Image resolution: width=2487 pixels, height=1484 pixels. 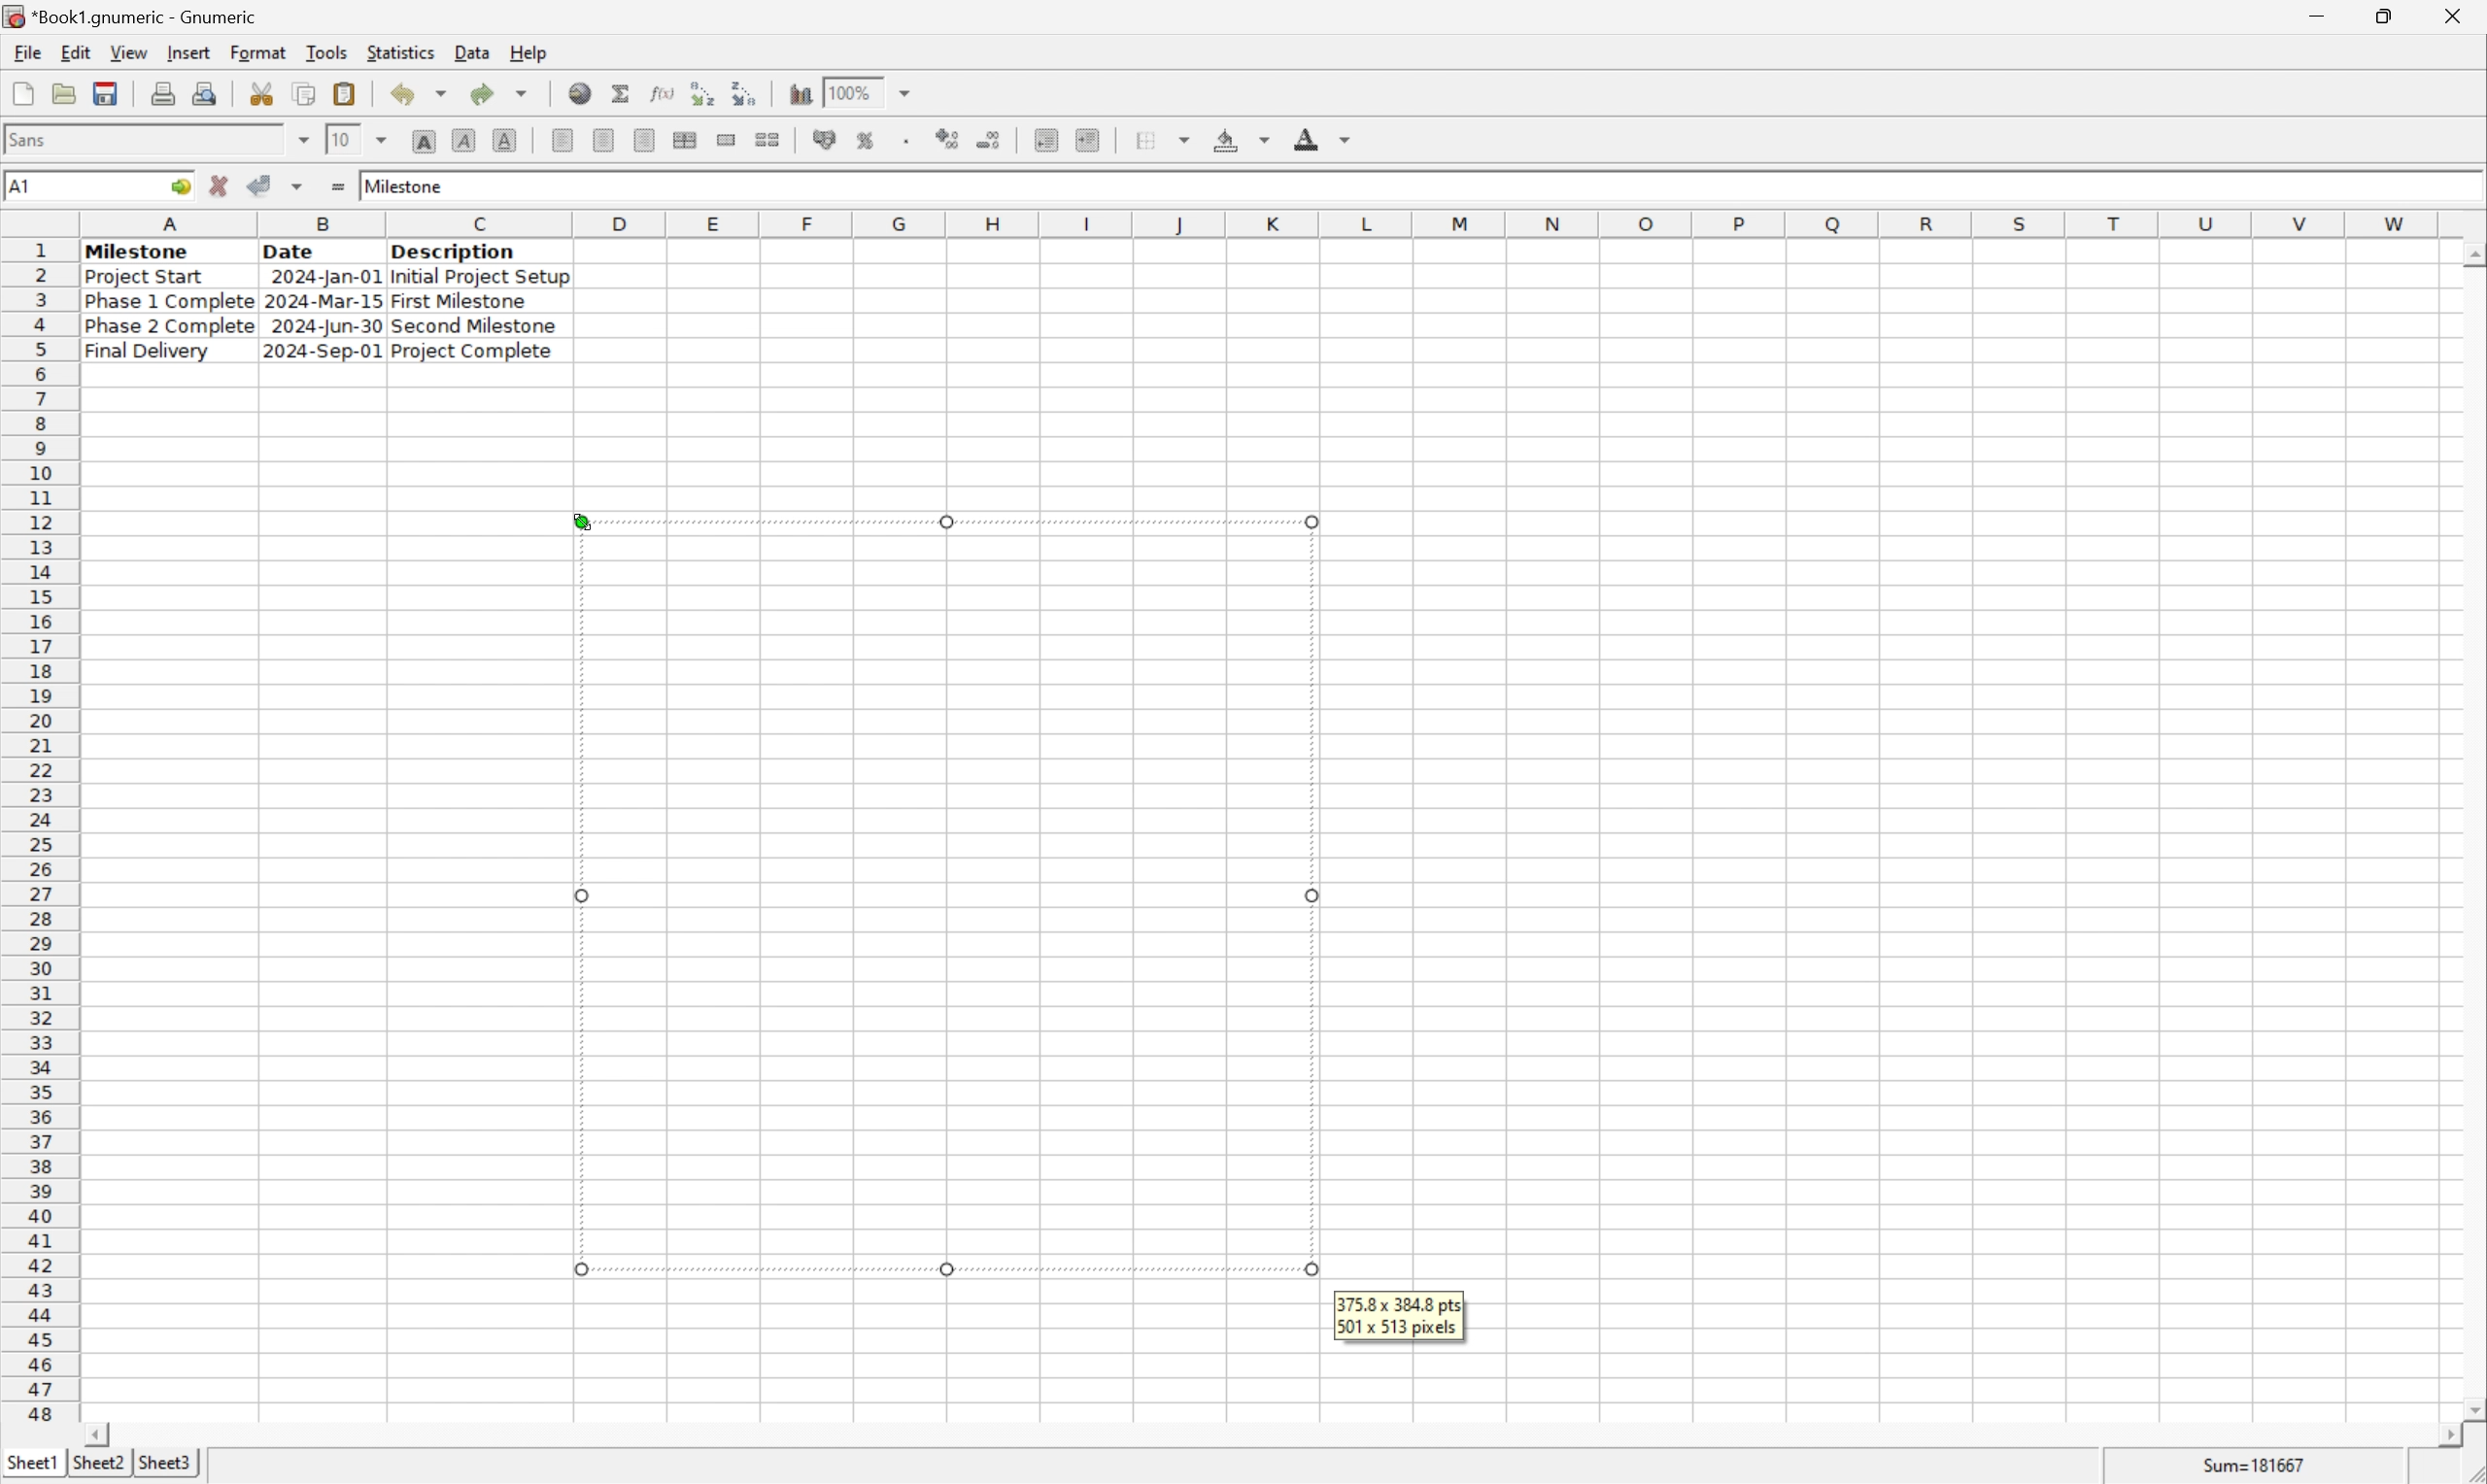 I want to click on Milestone, so click(x=406, y=183).